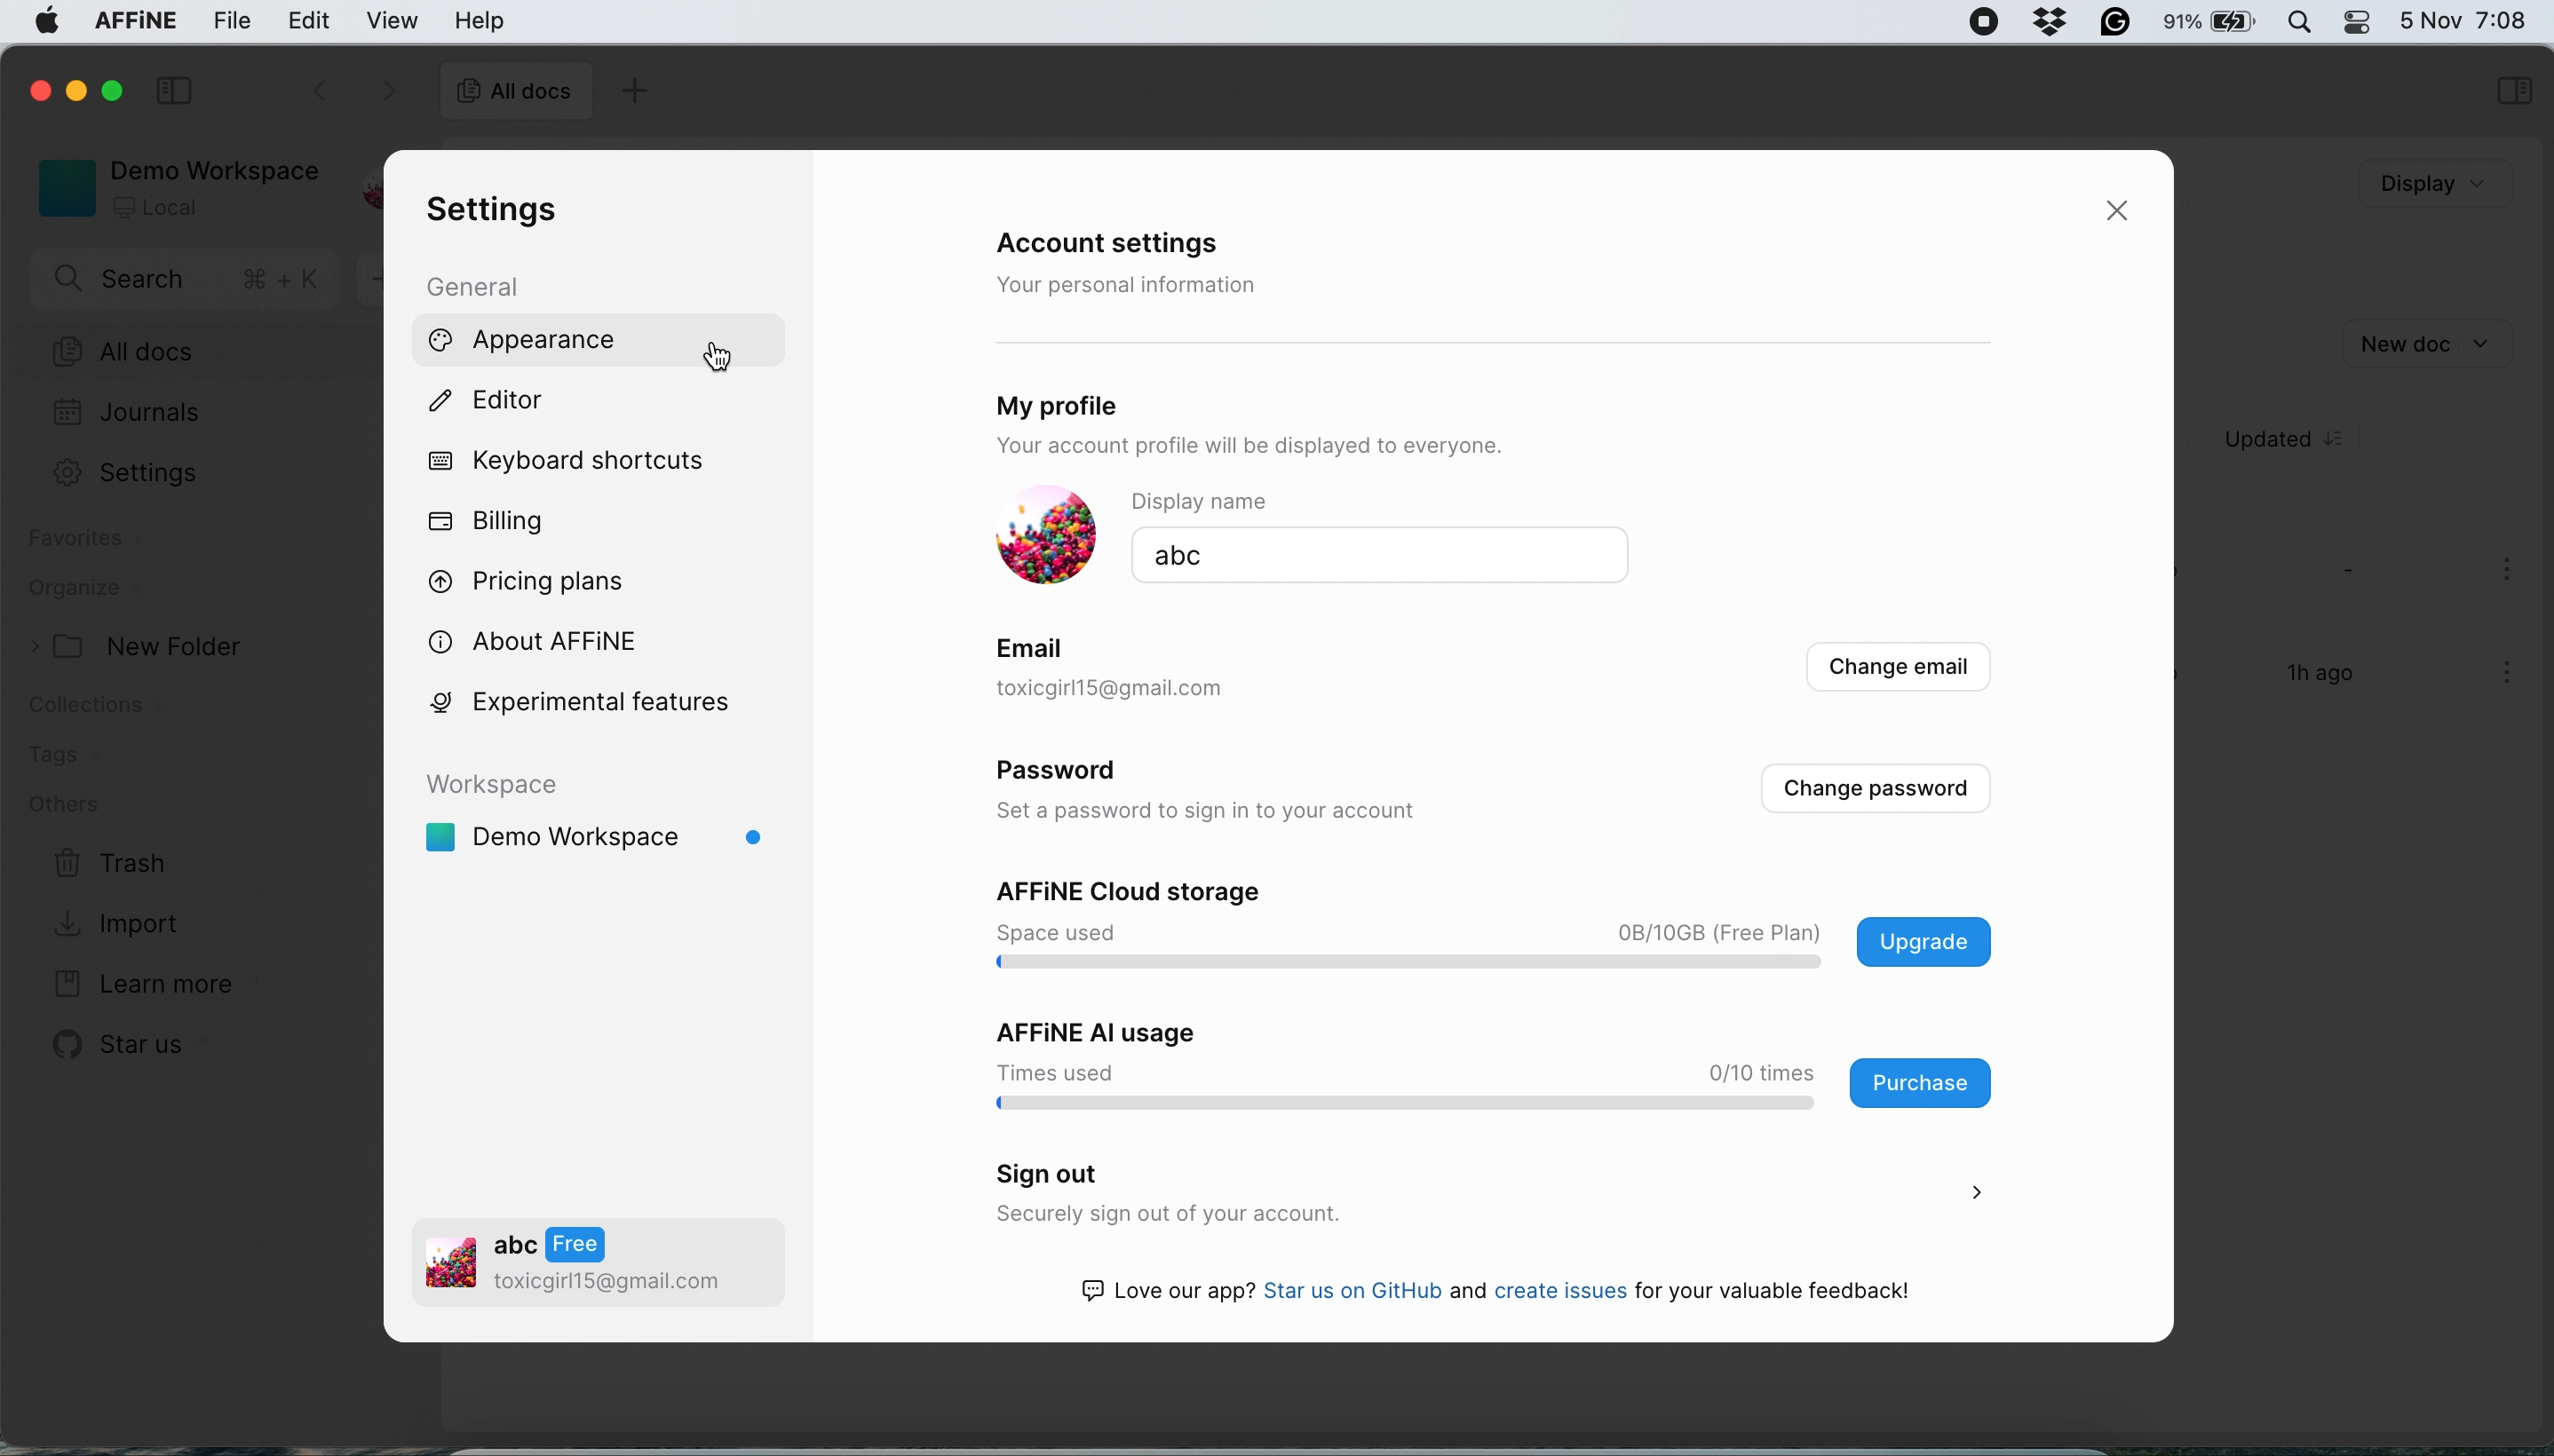 The height and width of the screenshot is (1456, 2554). I want to click on file, so click(227, 20).